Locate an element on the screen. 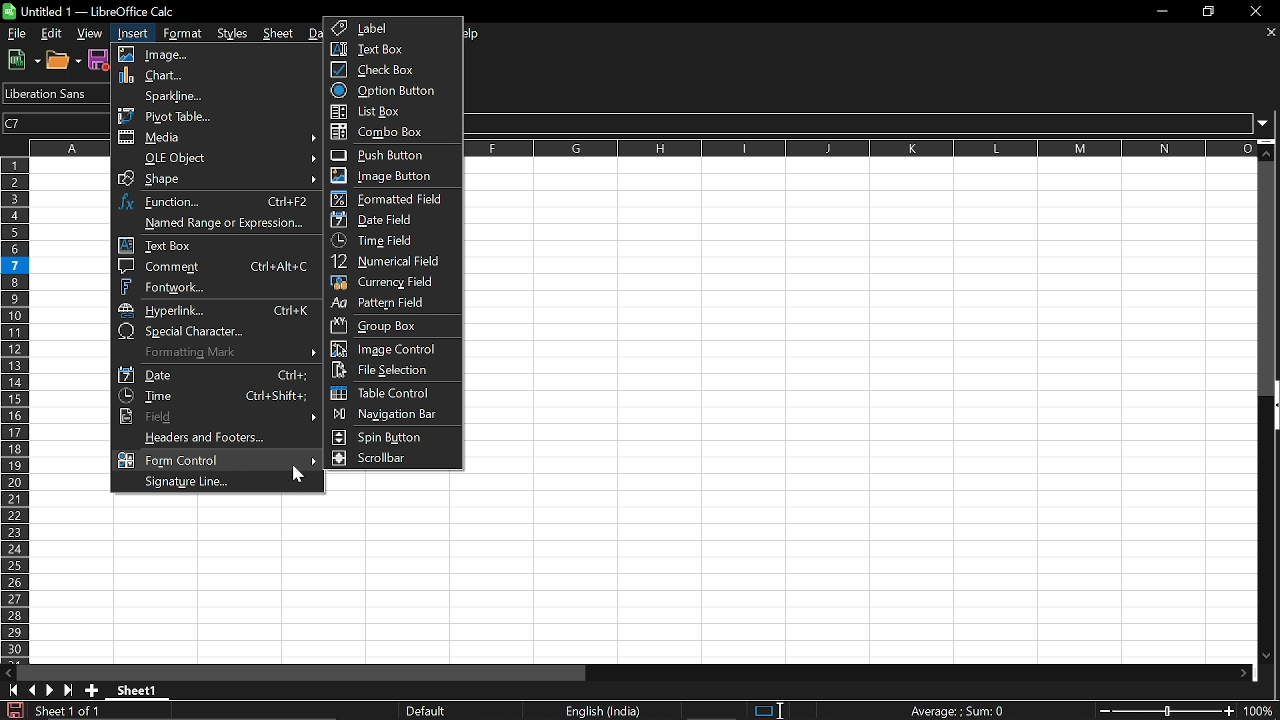 The image size is (1280, 720). Fillable cells is located at coordinates (397, 483).